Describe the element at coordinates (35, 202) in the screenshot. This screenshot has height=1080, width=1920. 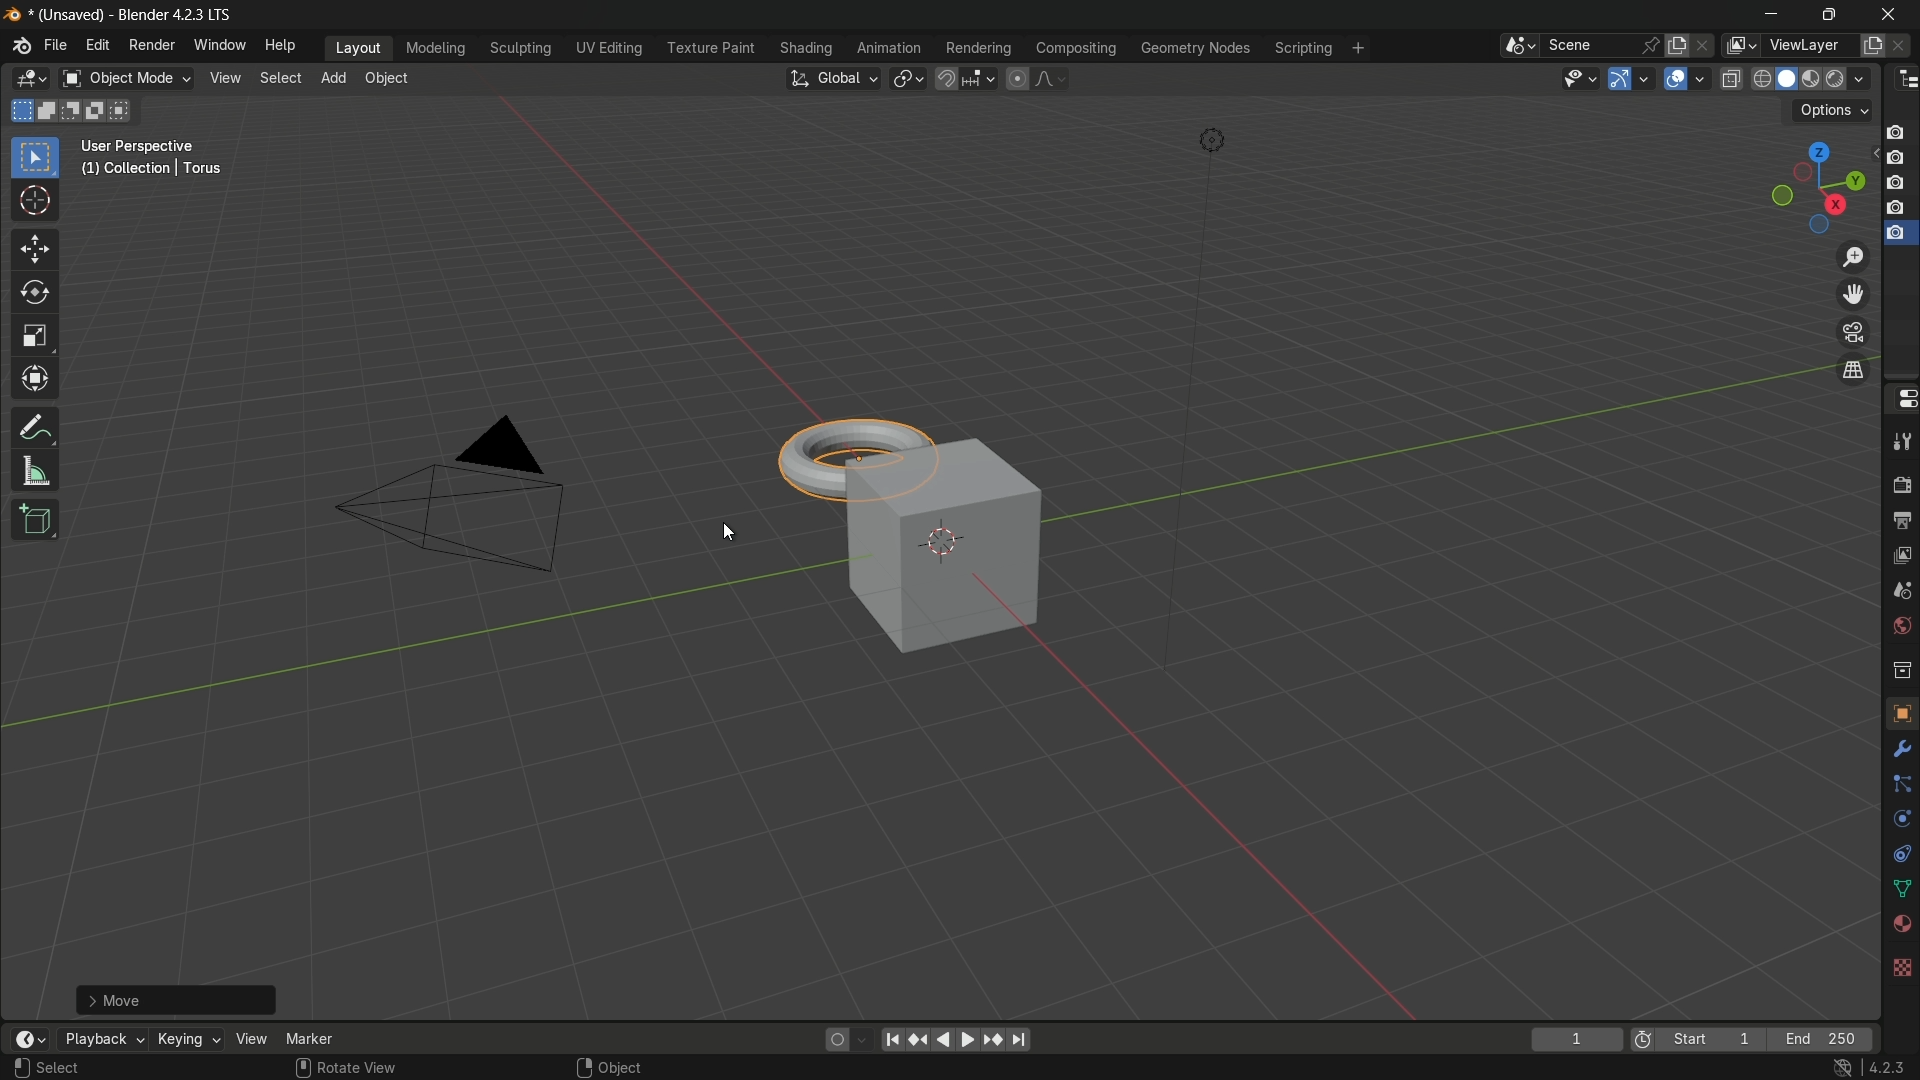
I see `cursor` at that location.